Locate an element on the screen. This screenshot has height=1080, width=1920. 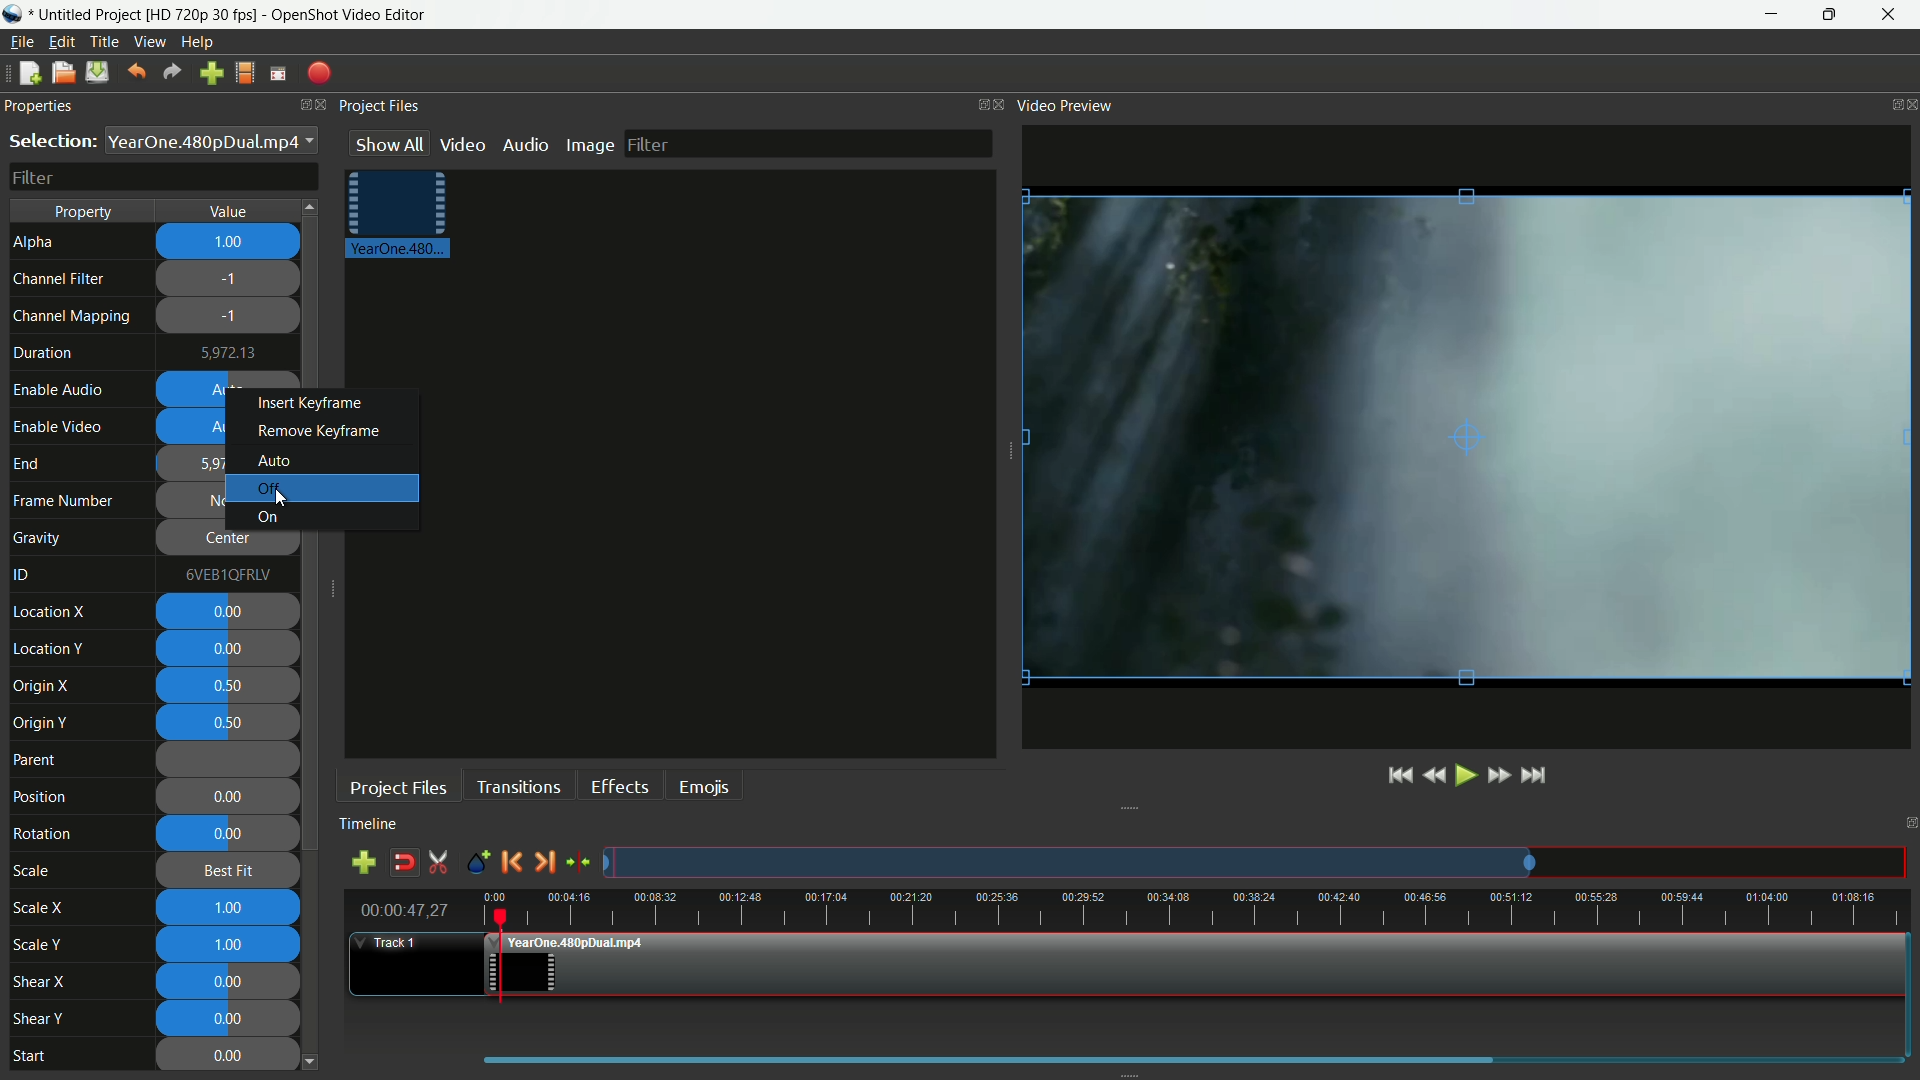
cursor is located at coordinates (277, 500).